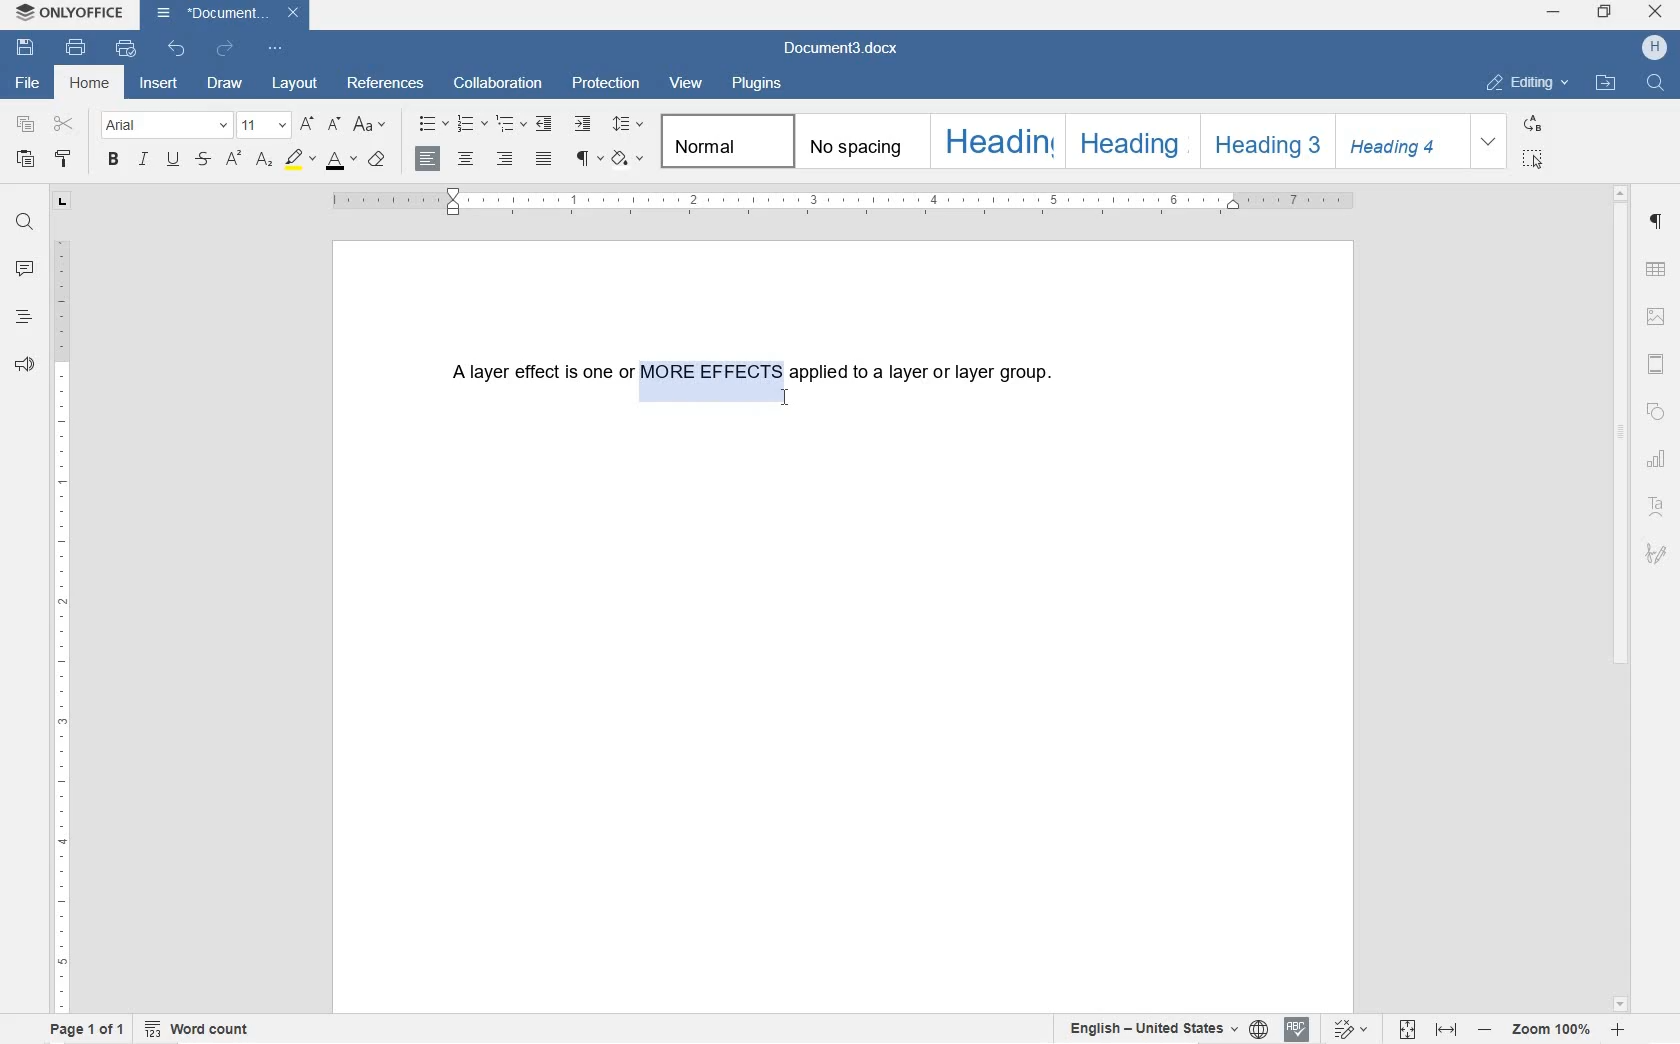 The image size is (1680, 1044). I want to click on QUICK PRINT, so click(125, 50).